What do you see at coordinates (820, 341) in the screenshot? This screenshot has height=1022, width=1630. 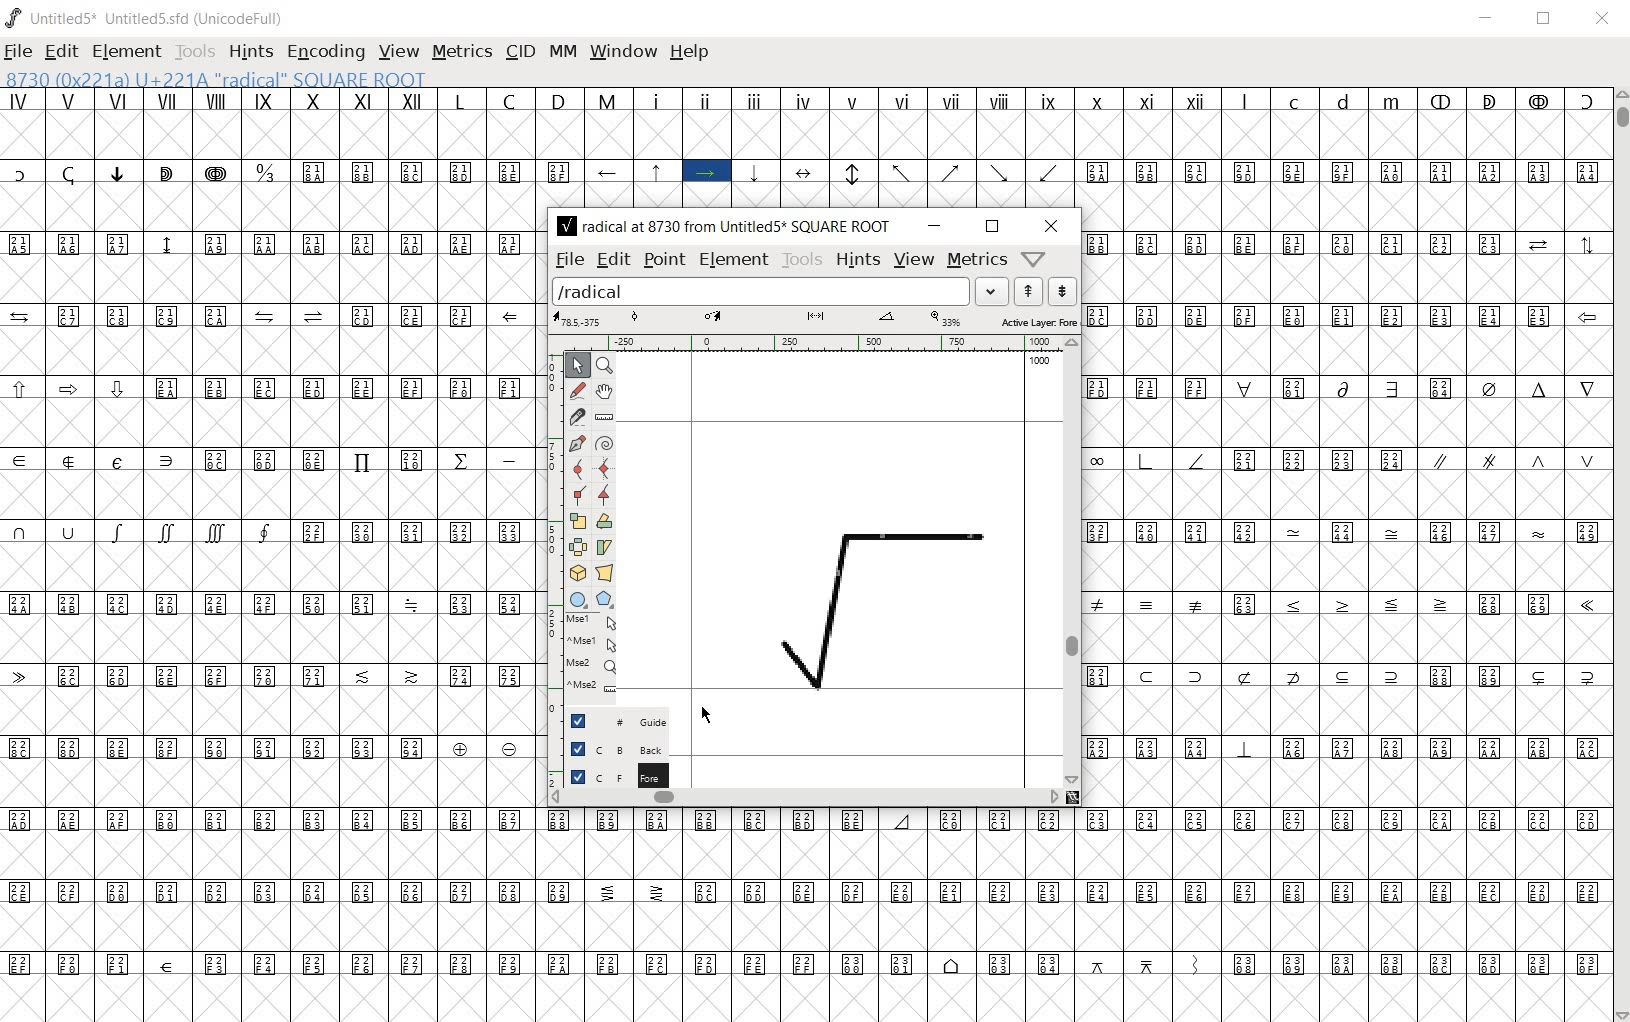 I see `ruler` at bounding box center [820, 341].